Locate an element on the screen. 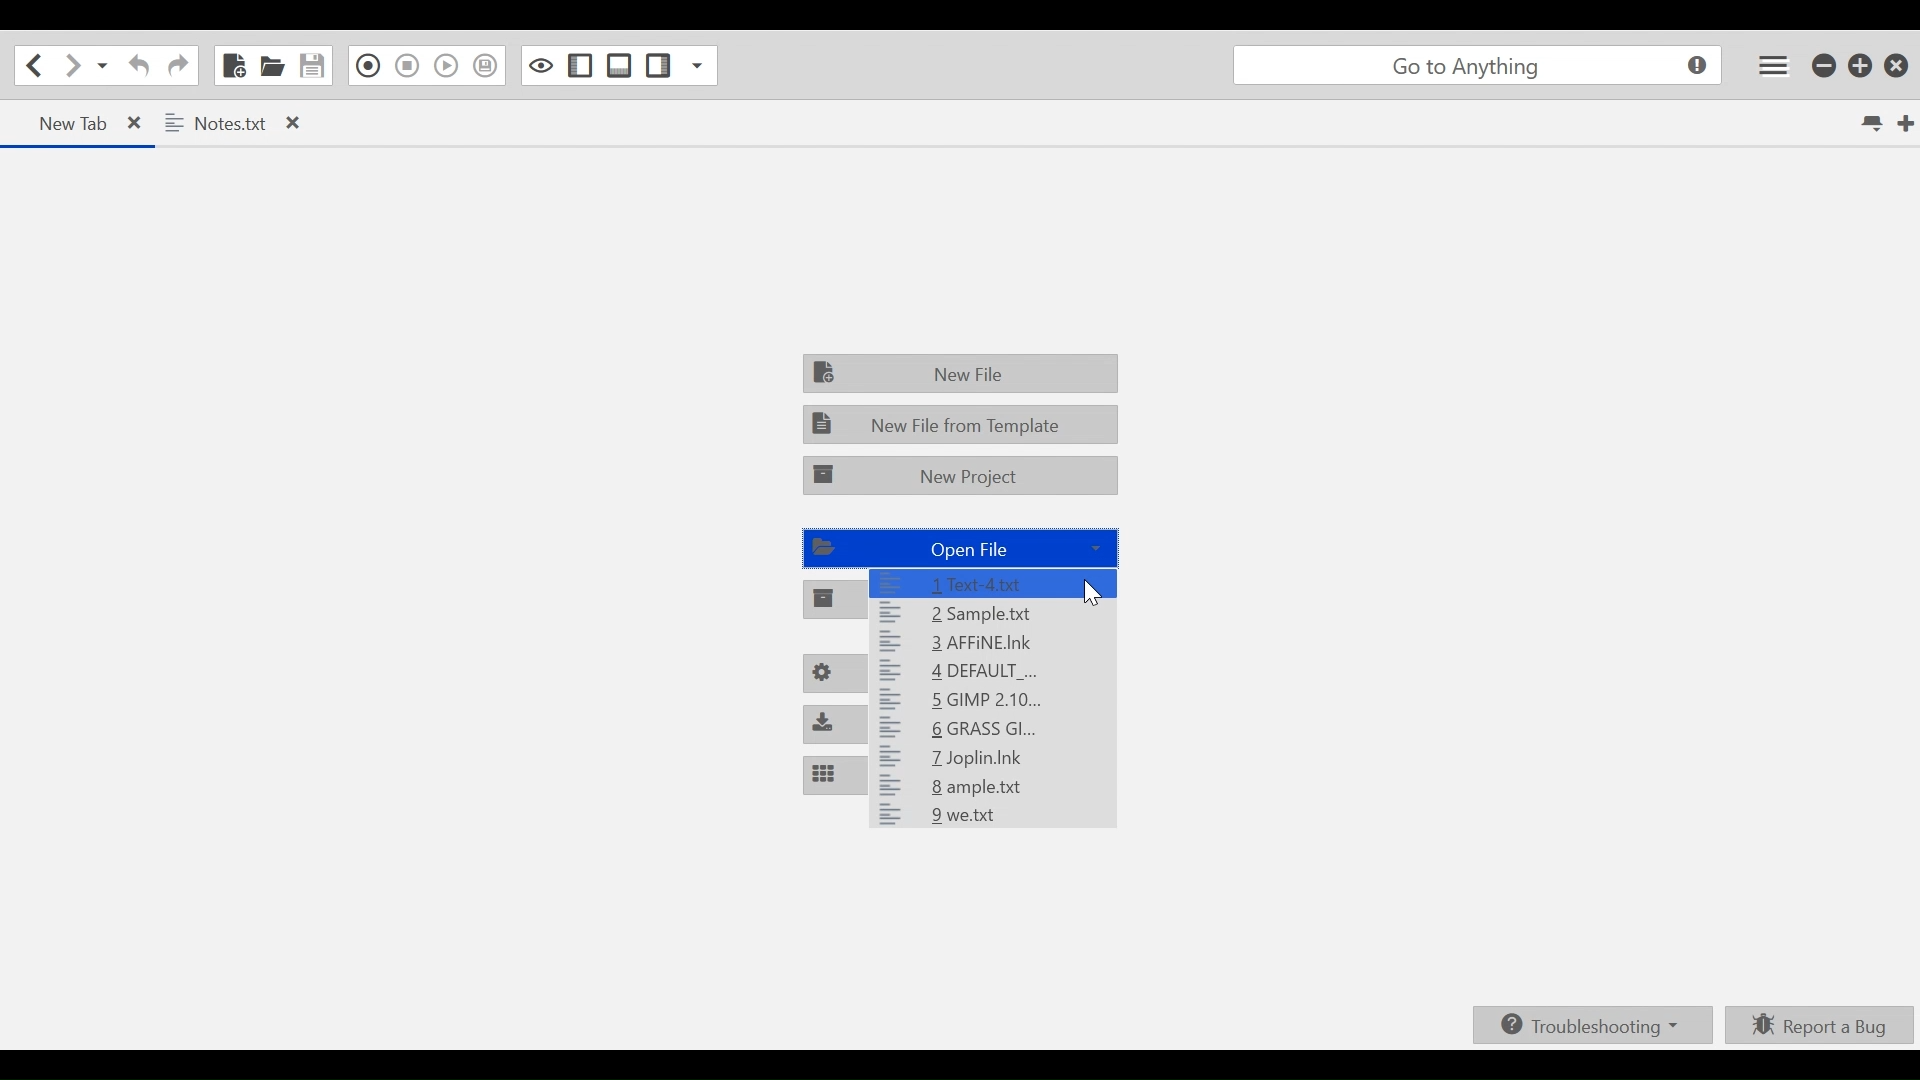  Toggle focus mode is located at coordinates (541, 66).